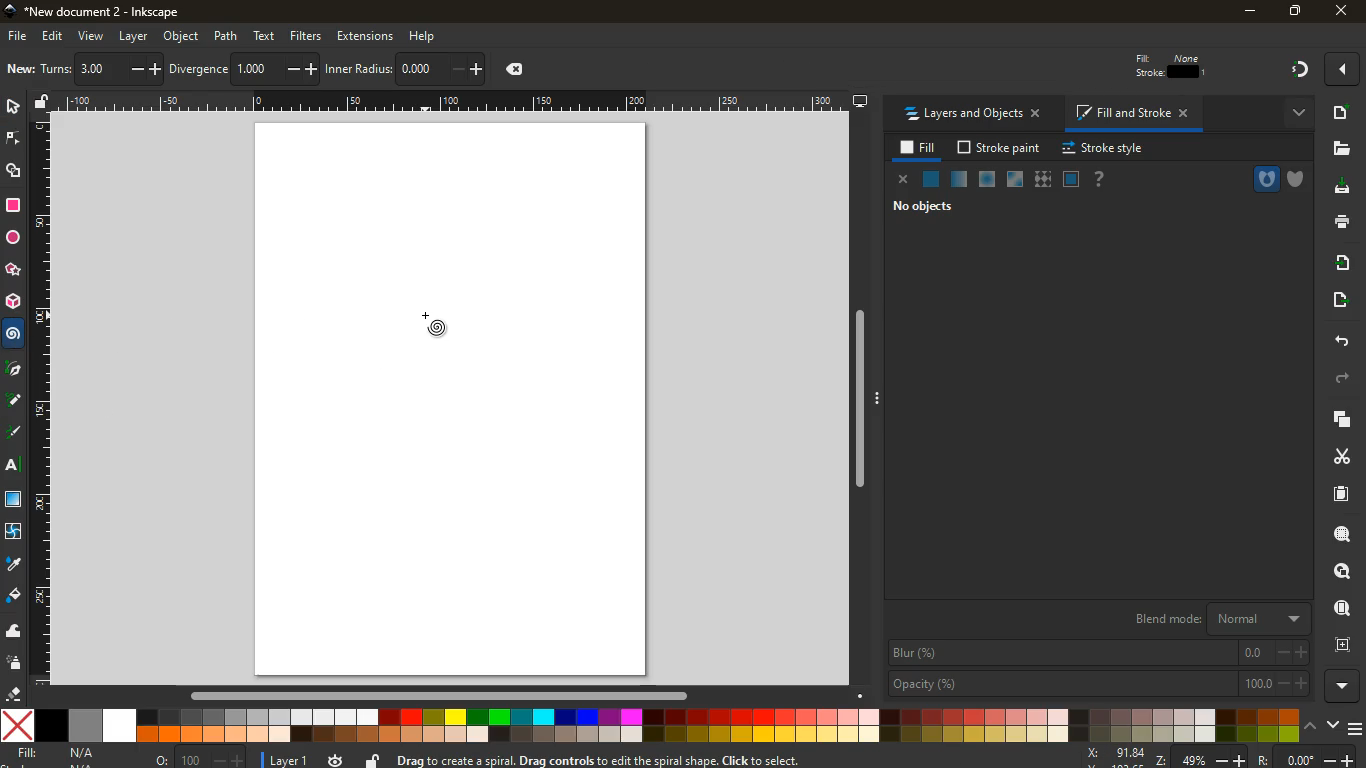 The image size is (1366, 768). What do you see at coordinates (1340, 264) in the screenshot?
I see `receive` at bounding box center [1340, 264].